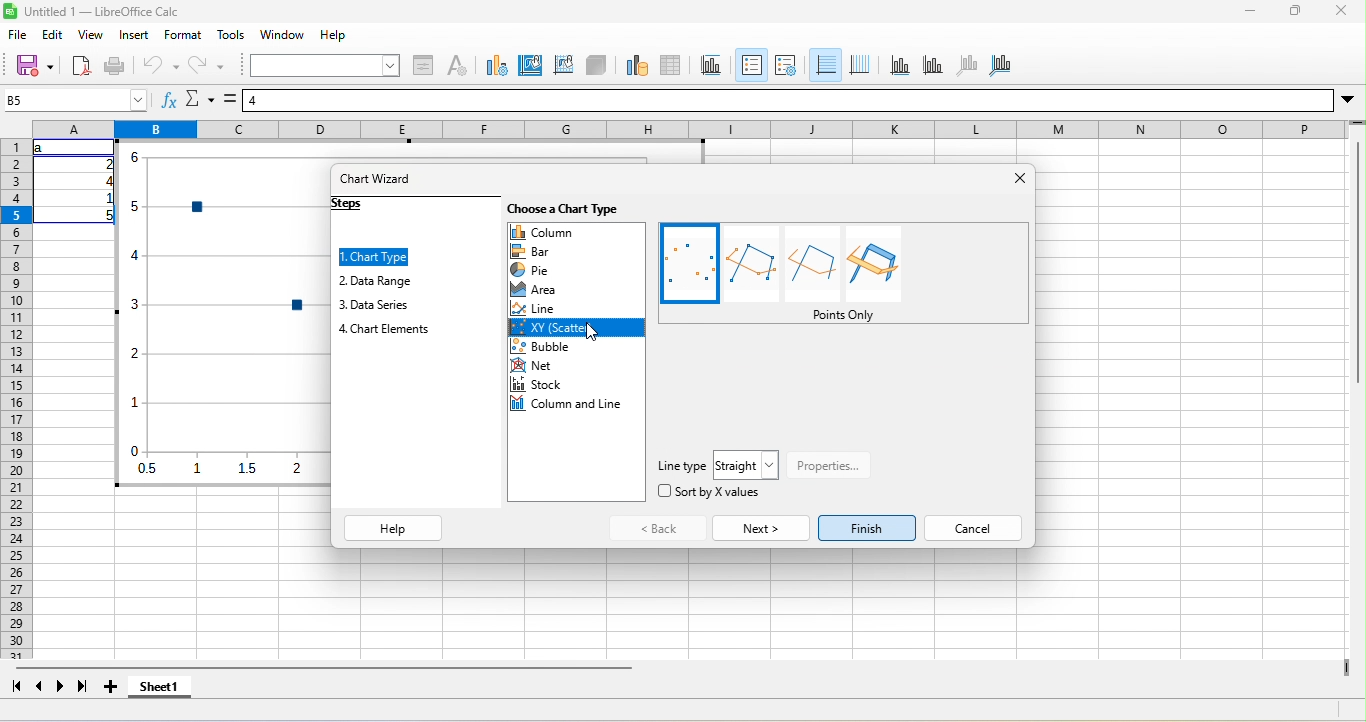  What do you see at coordinates (577, 251) in the screenshot?
I see `bar` at bounding box center [577, 251].